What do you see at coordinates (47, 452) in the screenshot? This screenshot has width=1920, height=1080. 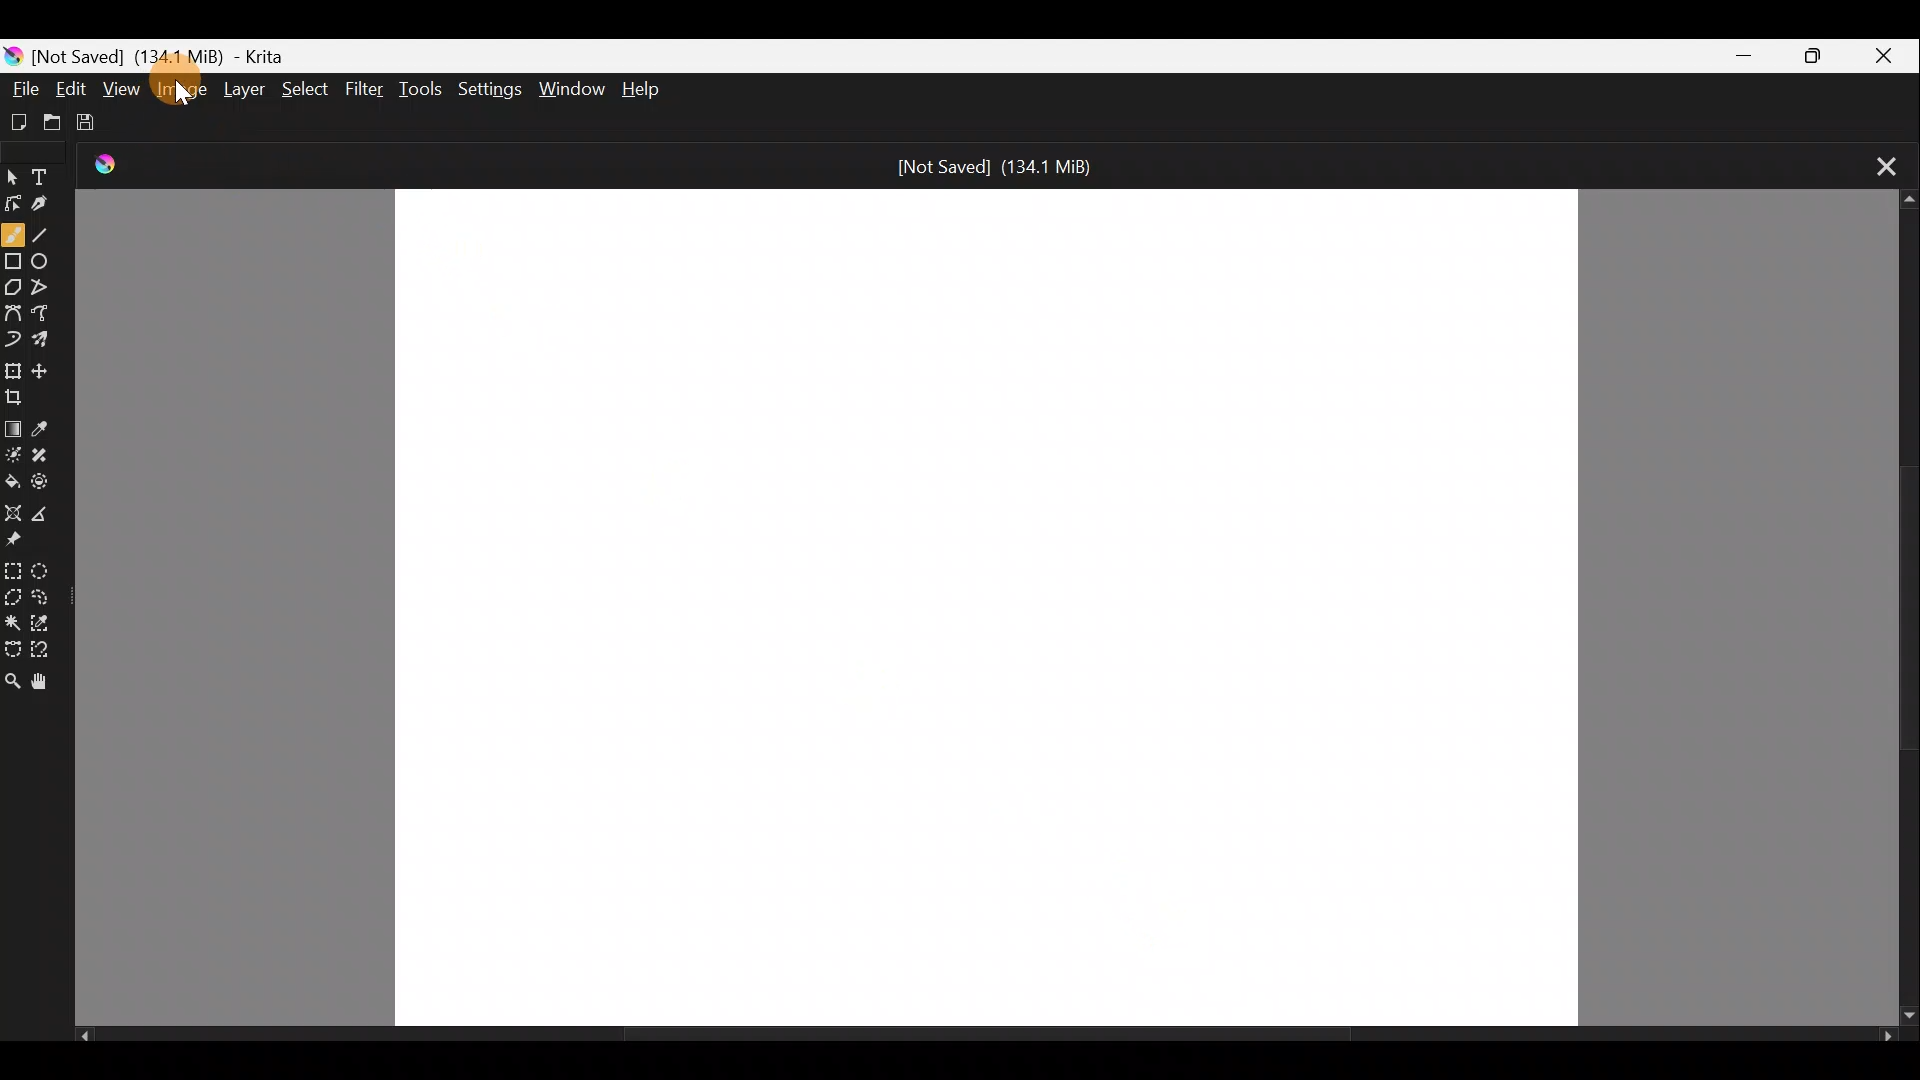 I see `Smart patch tool` at bounding box center [47, 452].